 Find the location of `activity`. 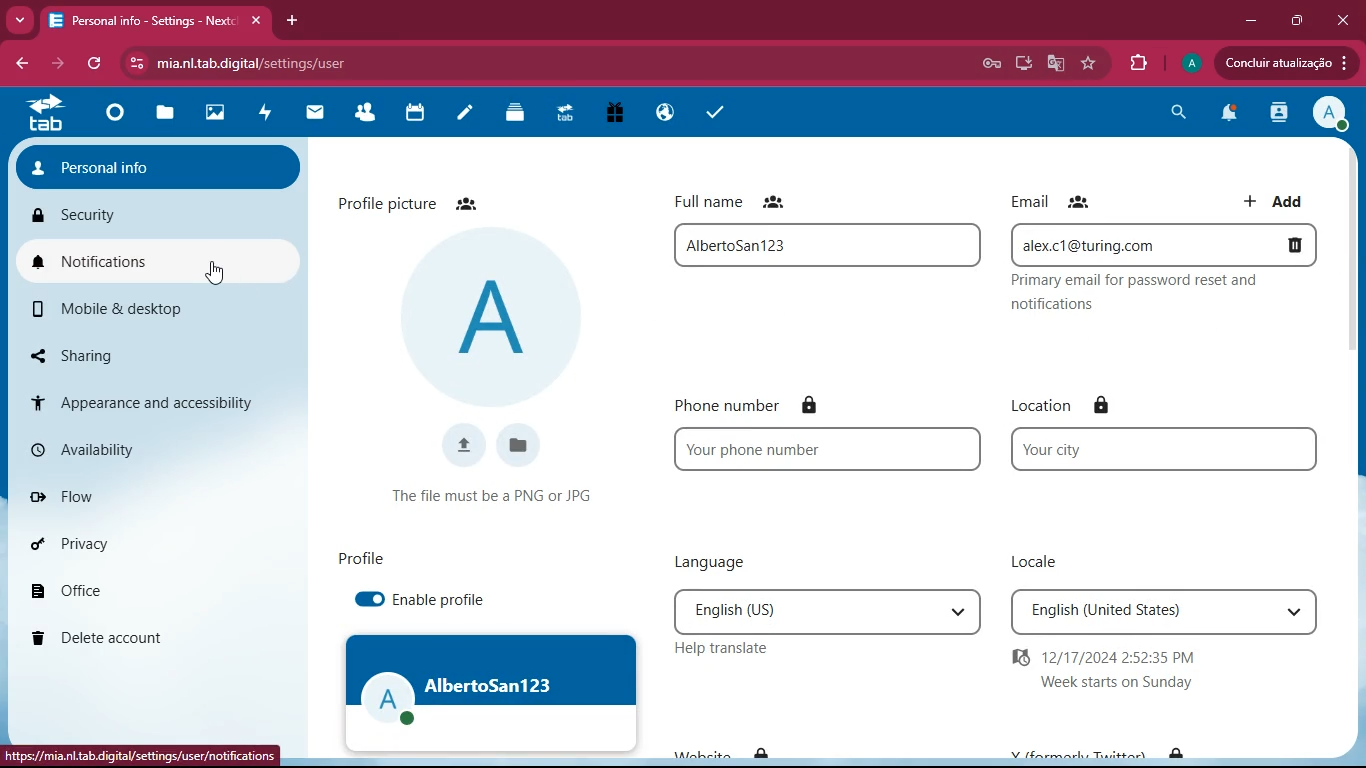

activity is located at coordinates (1278, 115).